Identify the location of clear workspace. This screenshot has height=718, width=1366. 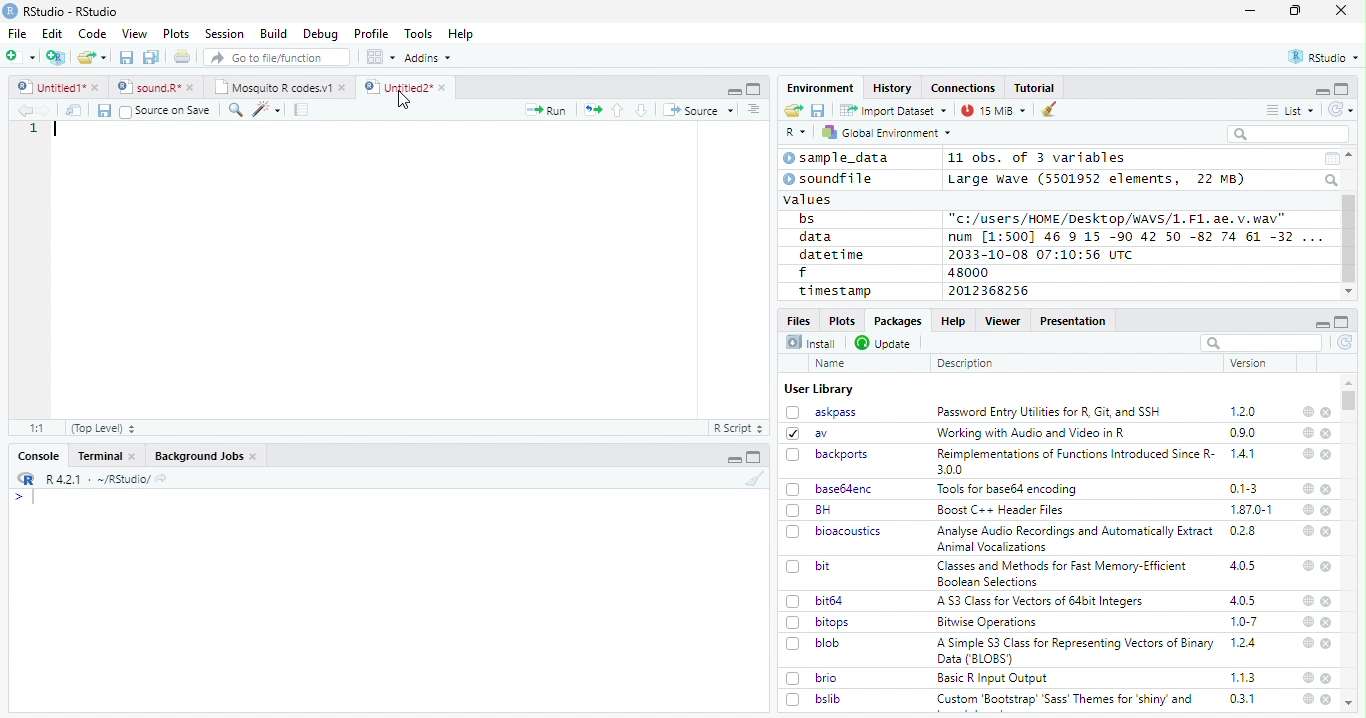
(1050, 110).